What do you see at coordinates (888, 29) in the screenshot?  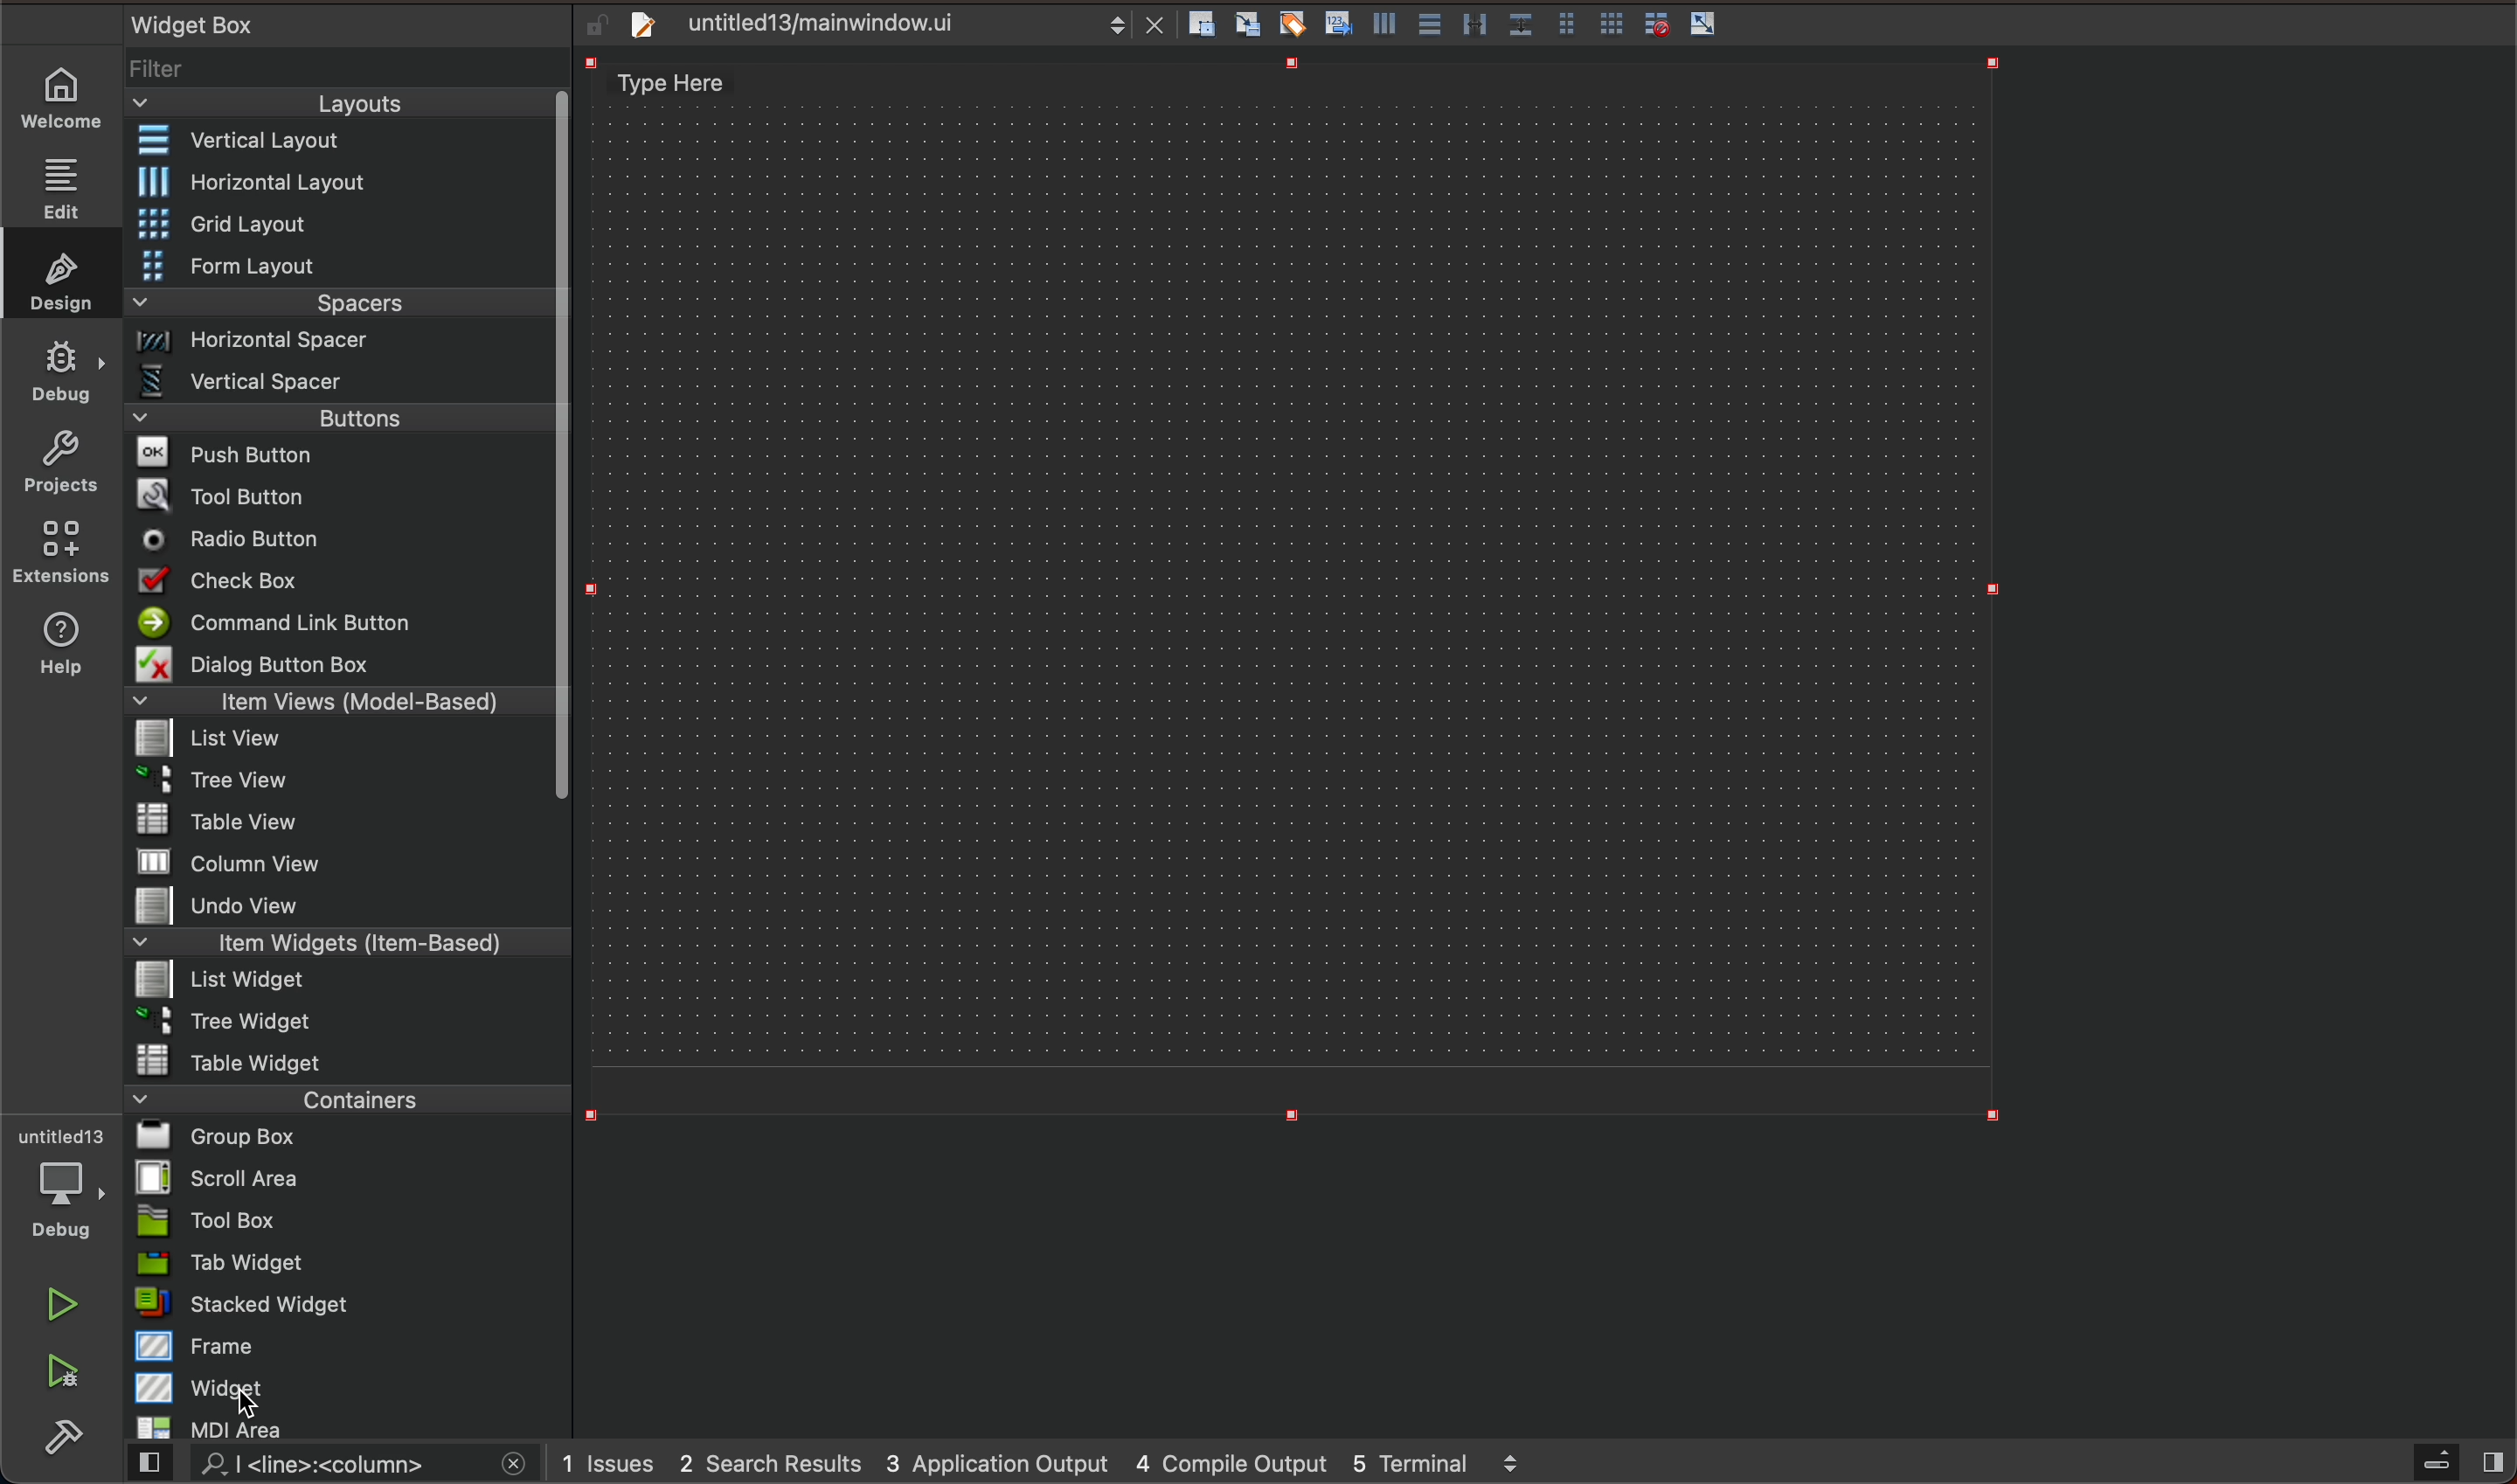 I see `file tab` at bounding box center [888, 29].